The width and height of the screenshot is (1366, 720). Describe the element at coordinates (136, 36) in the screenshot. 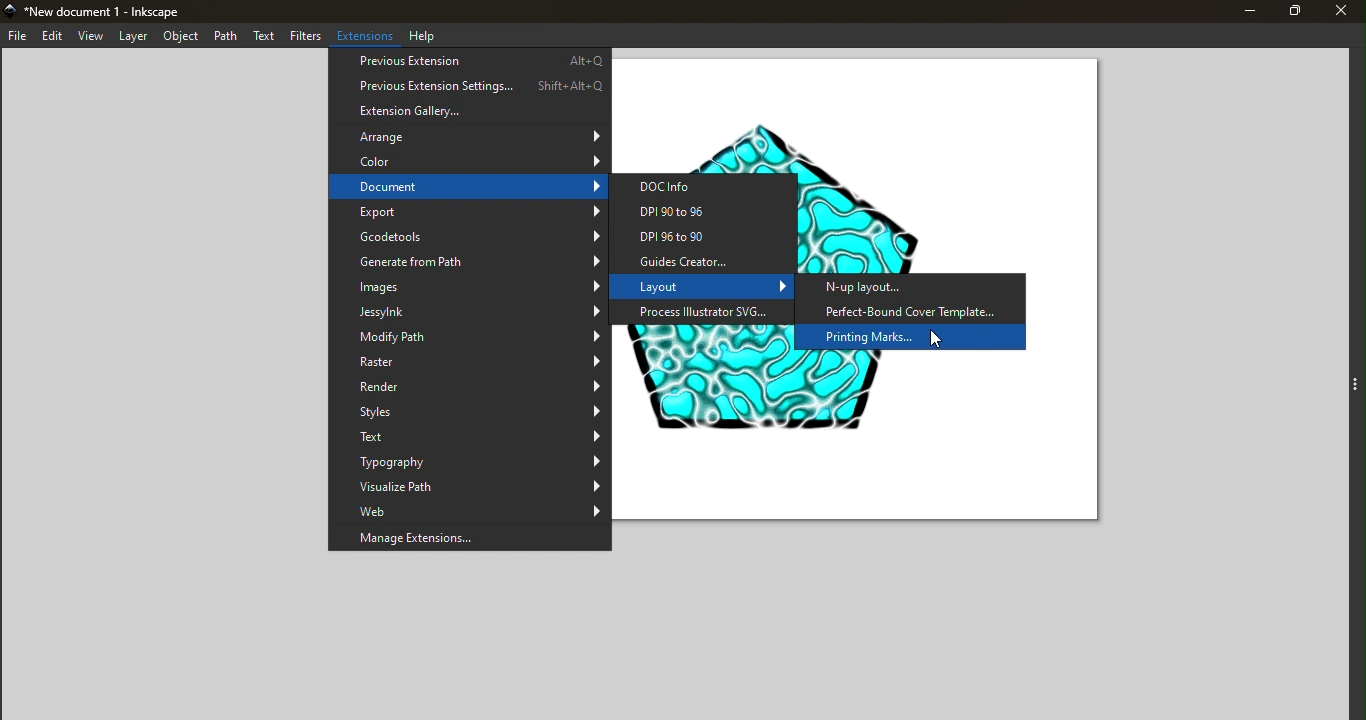

I see `Layer` at that location.